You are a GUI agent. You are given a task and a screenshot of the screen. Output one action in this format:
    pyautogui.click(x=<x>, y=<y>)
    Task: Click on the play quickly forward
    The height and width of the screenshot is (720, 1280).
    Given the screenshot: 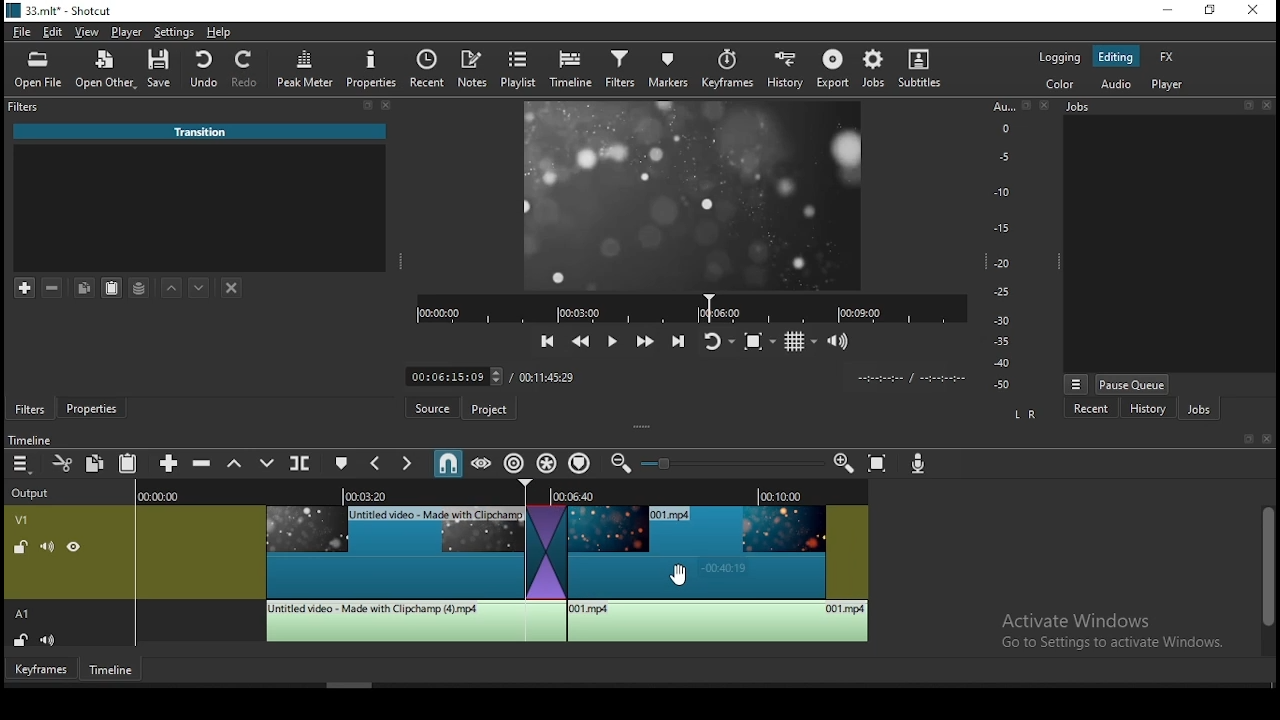 What is the action you would take?
    pyautogui.click(x=646, y=341)
    